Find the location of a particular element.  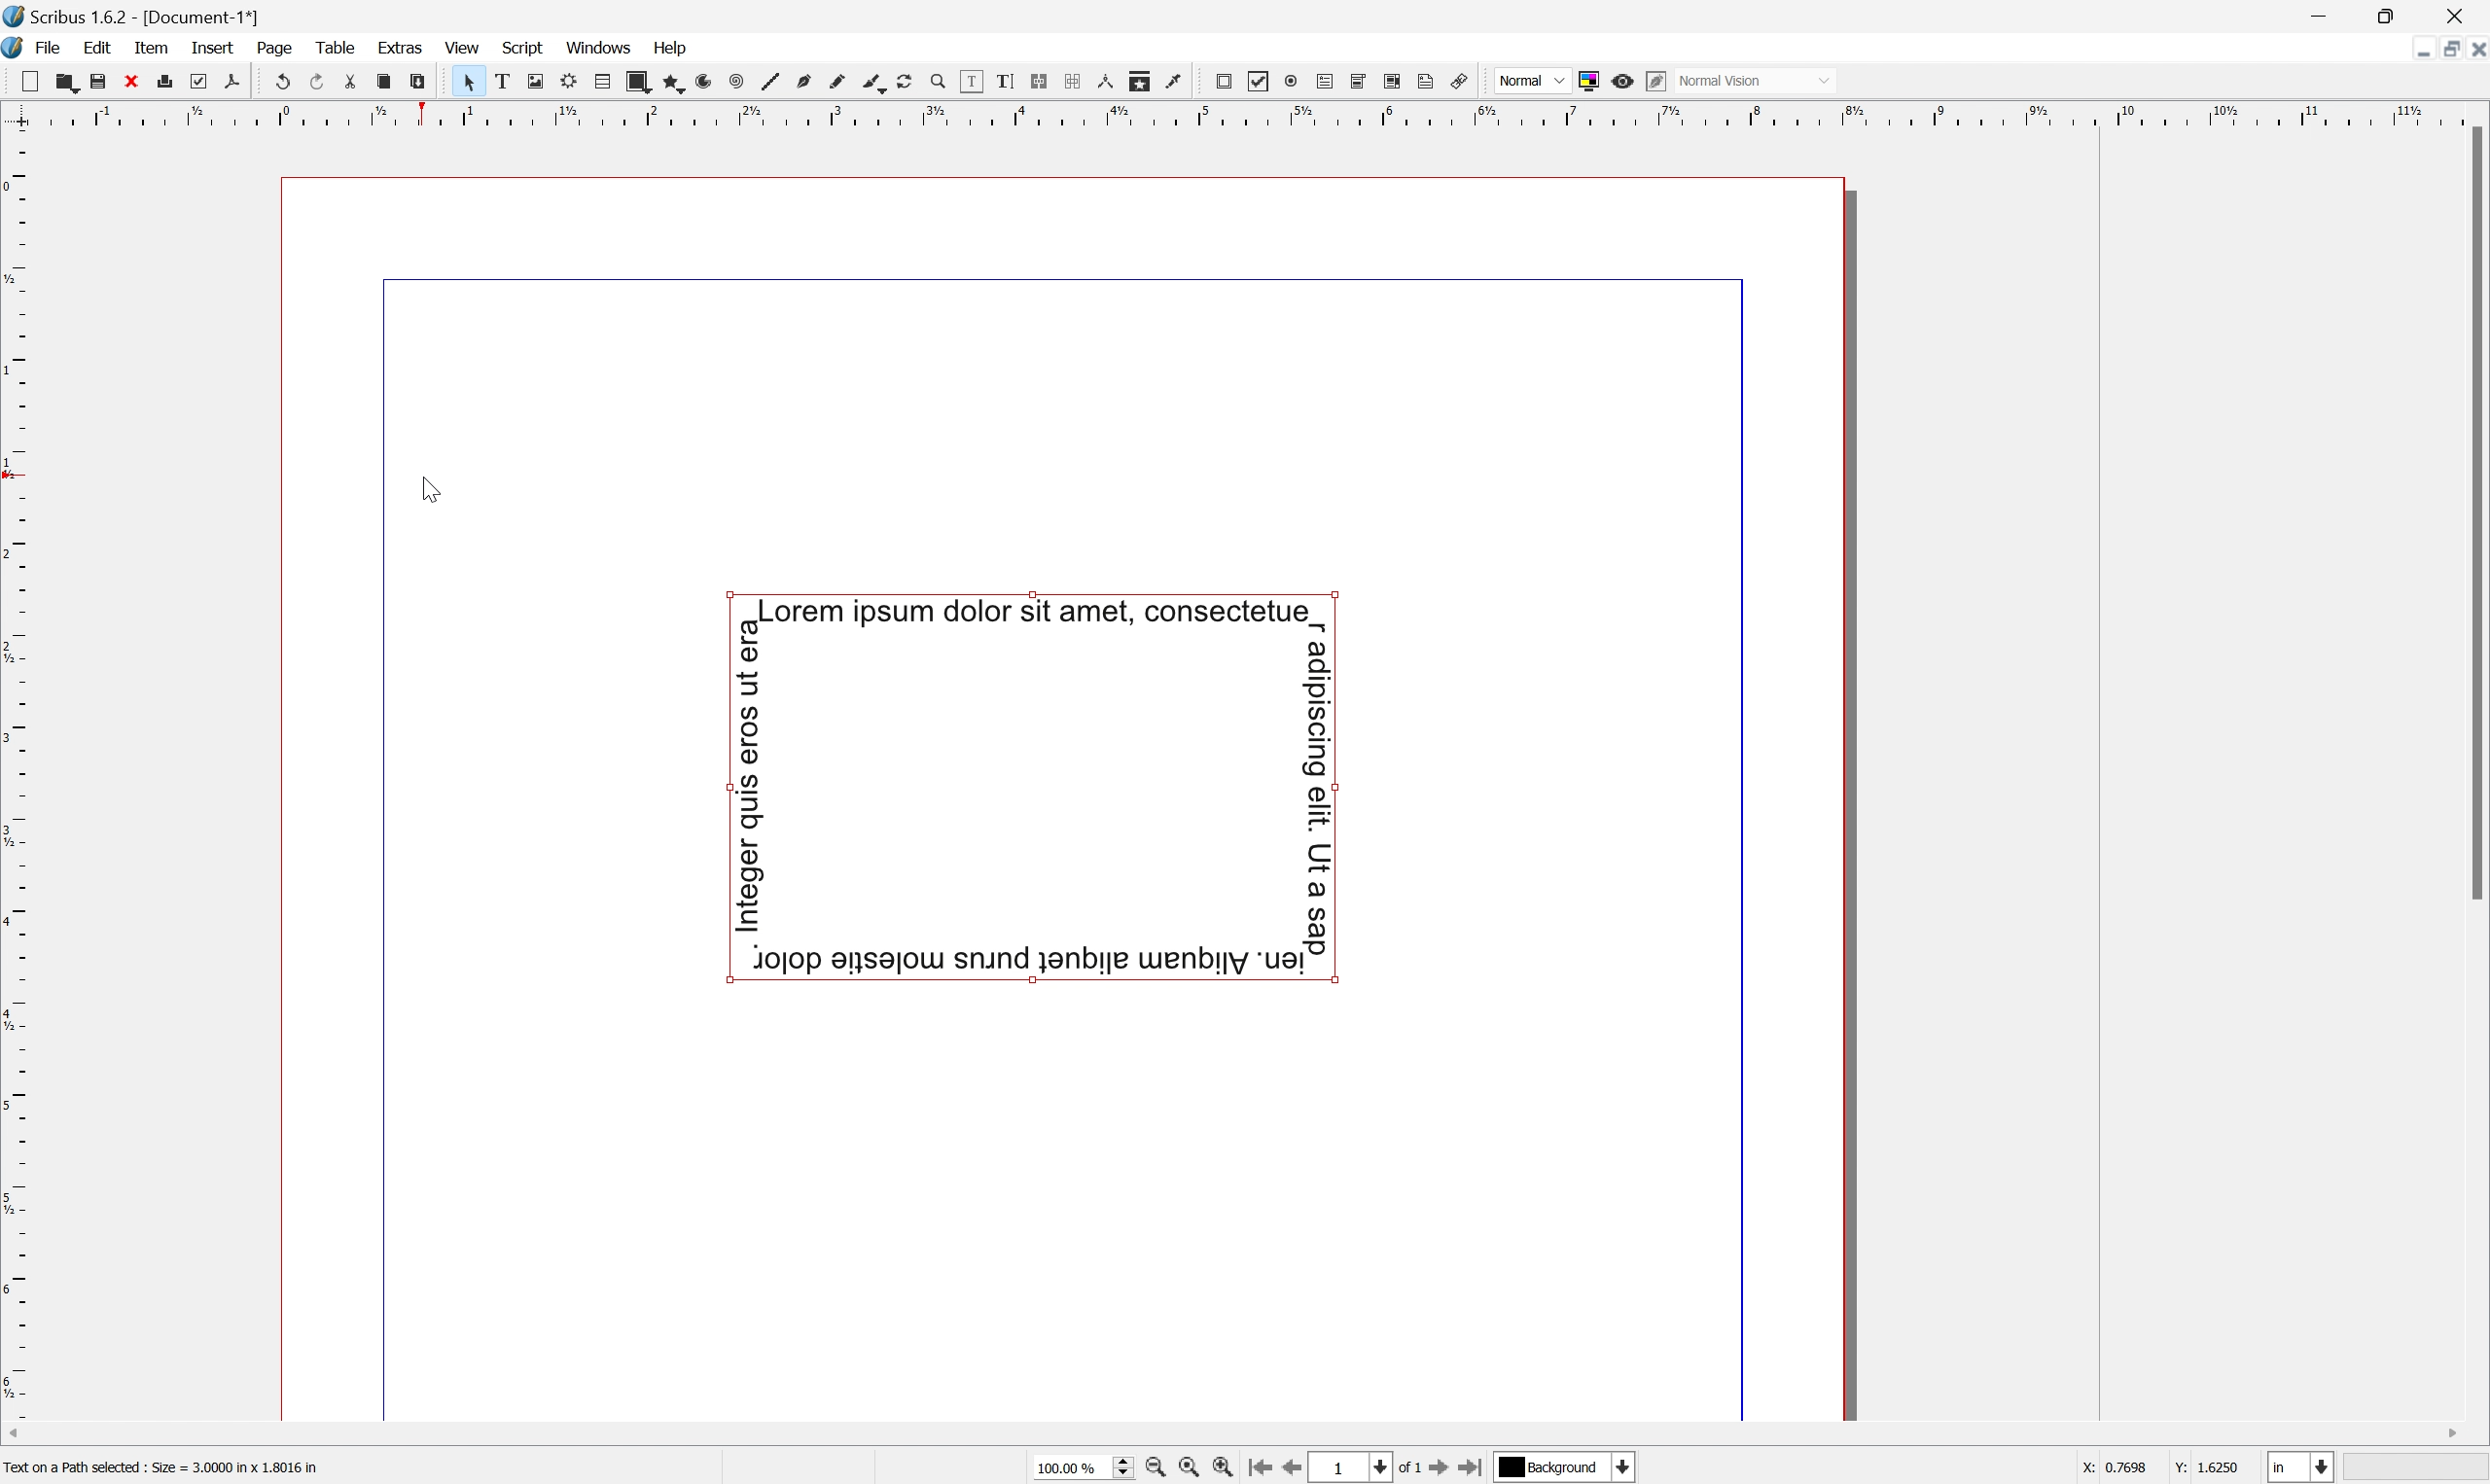

Zoom out by the stepping value is located at coordinates (1160, 1469).